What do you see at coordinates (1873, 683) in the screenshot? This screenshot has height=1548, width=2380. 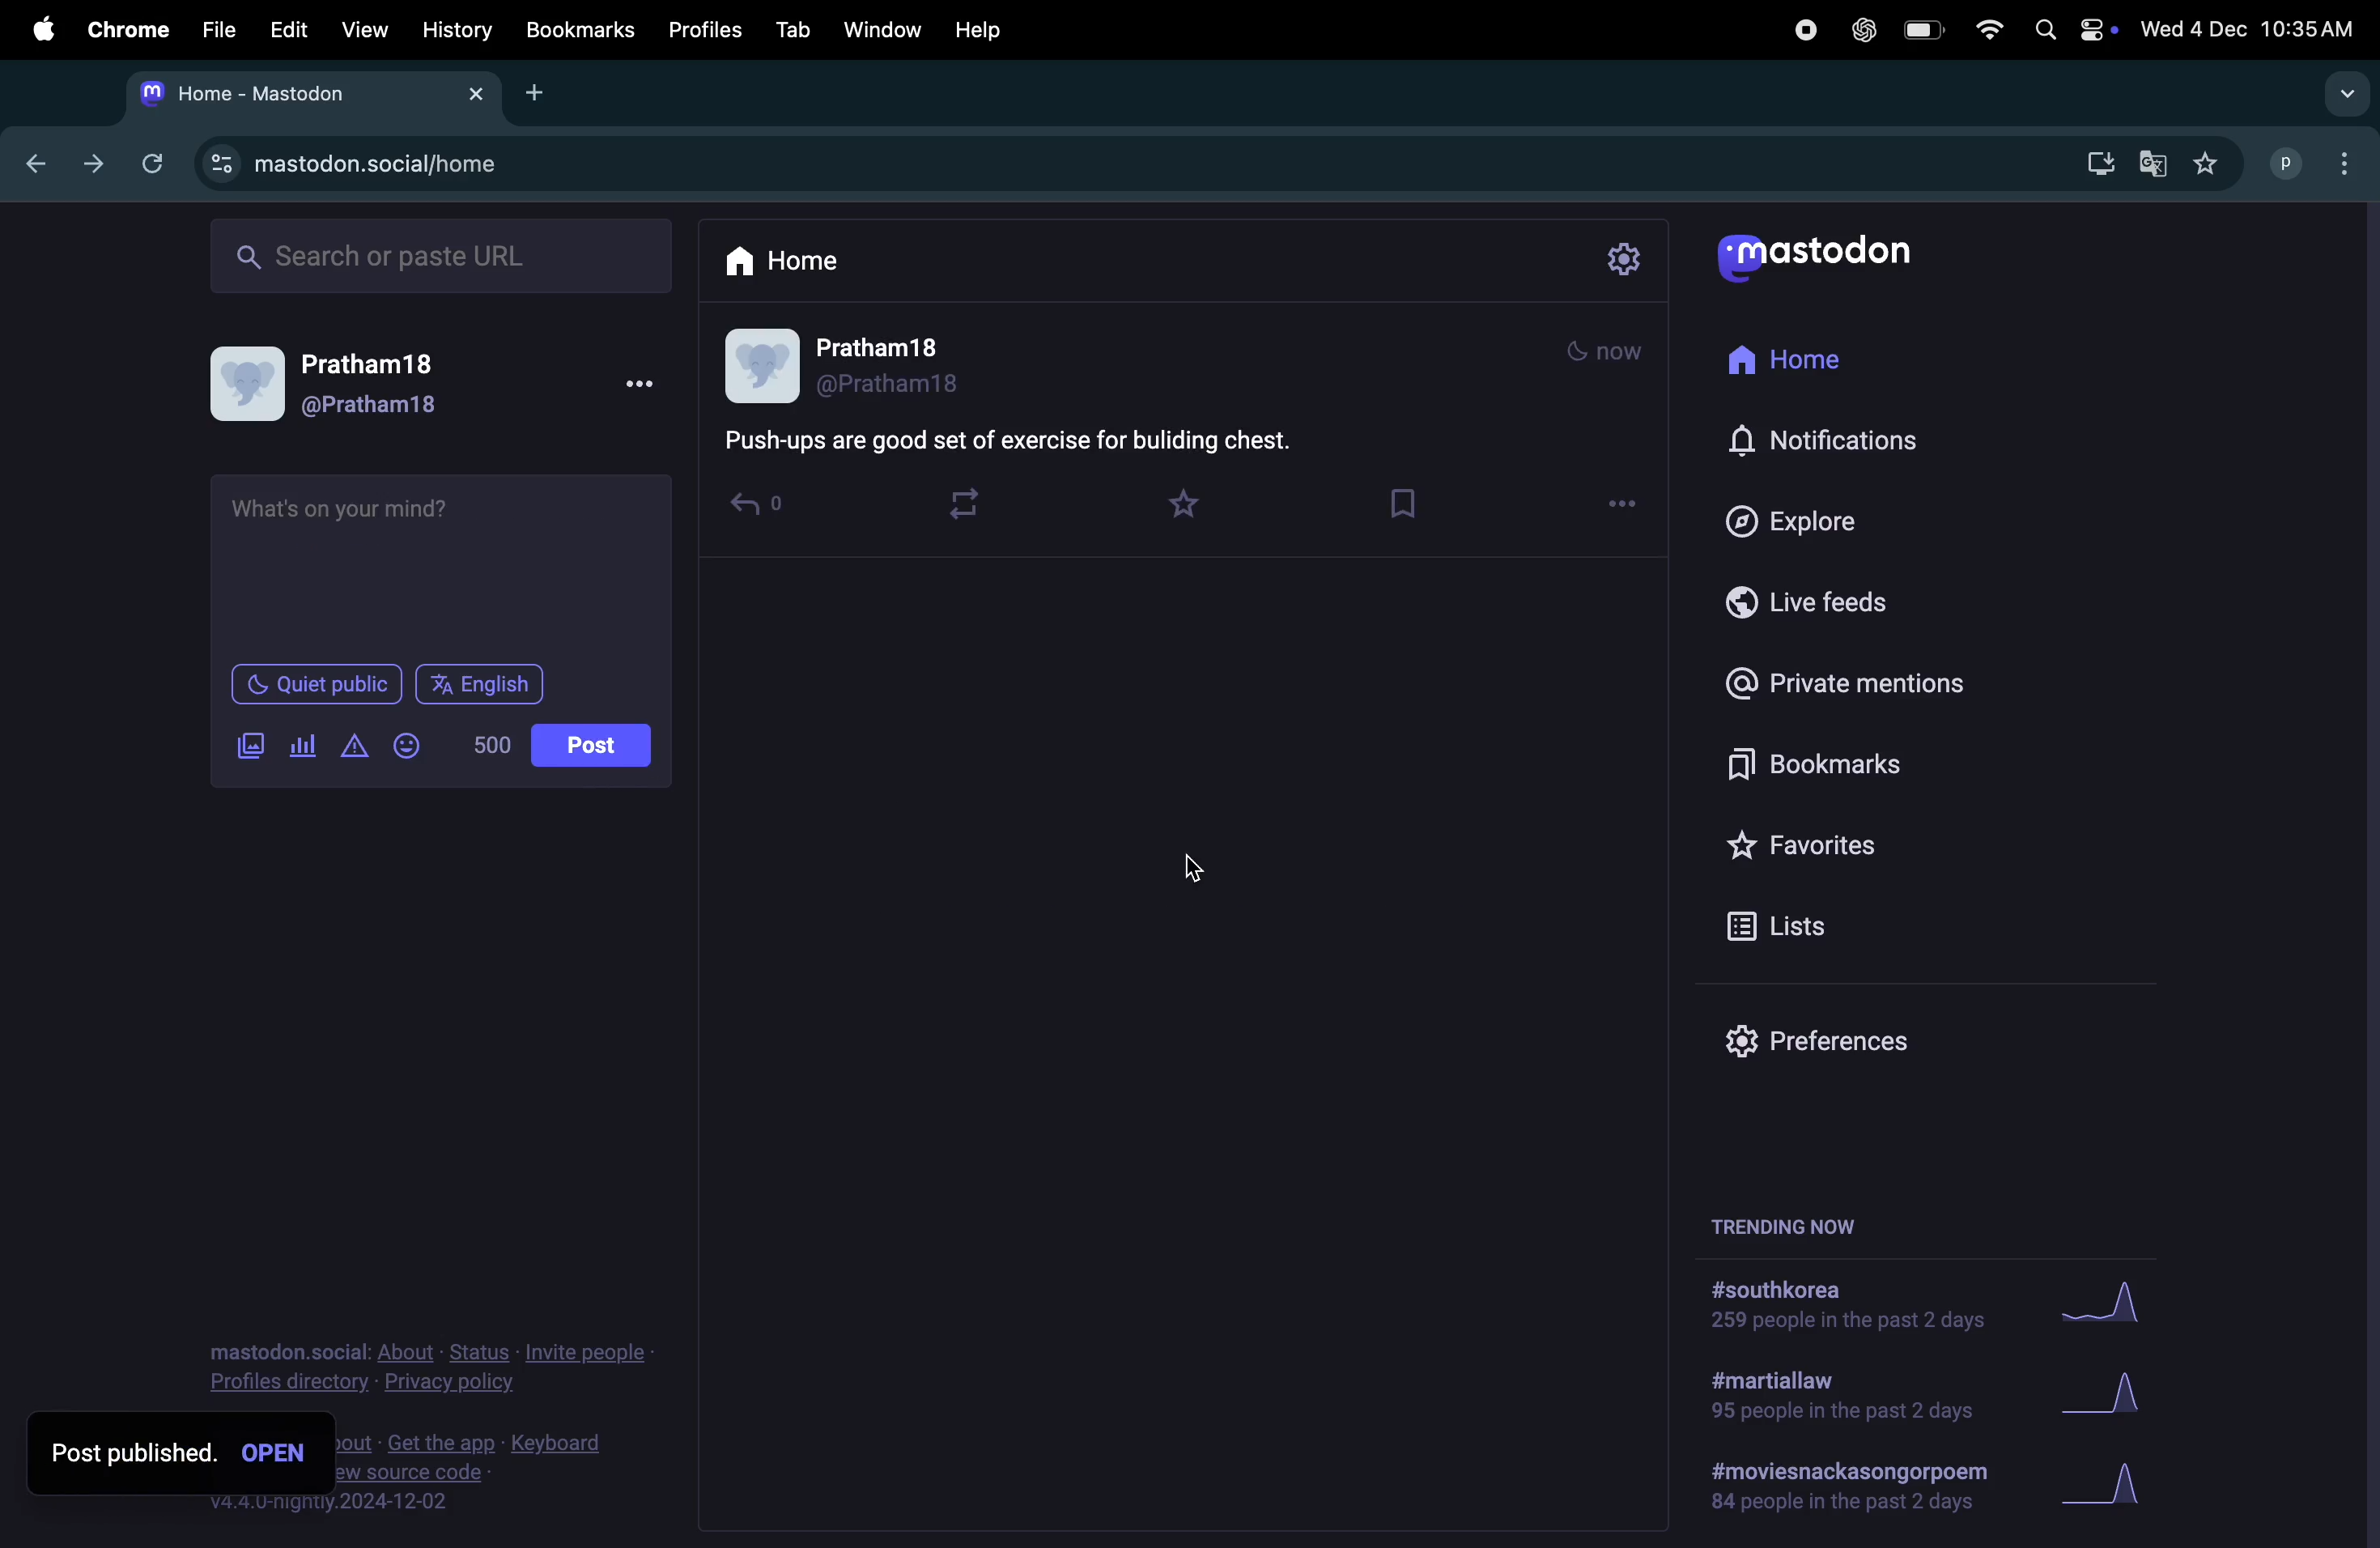 I see `Private mentions` at bounding box center [1873, 683].